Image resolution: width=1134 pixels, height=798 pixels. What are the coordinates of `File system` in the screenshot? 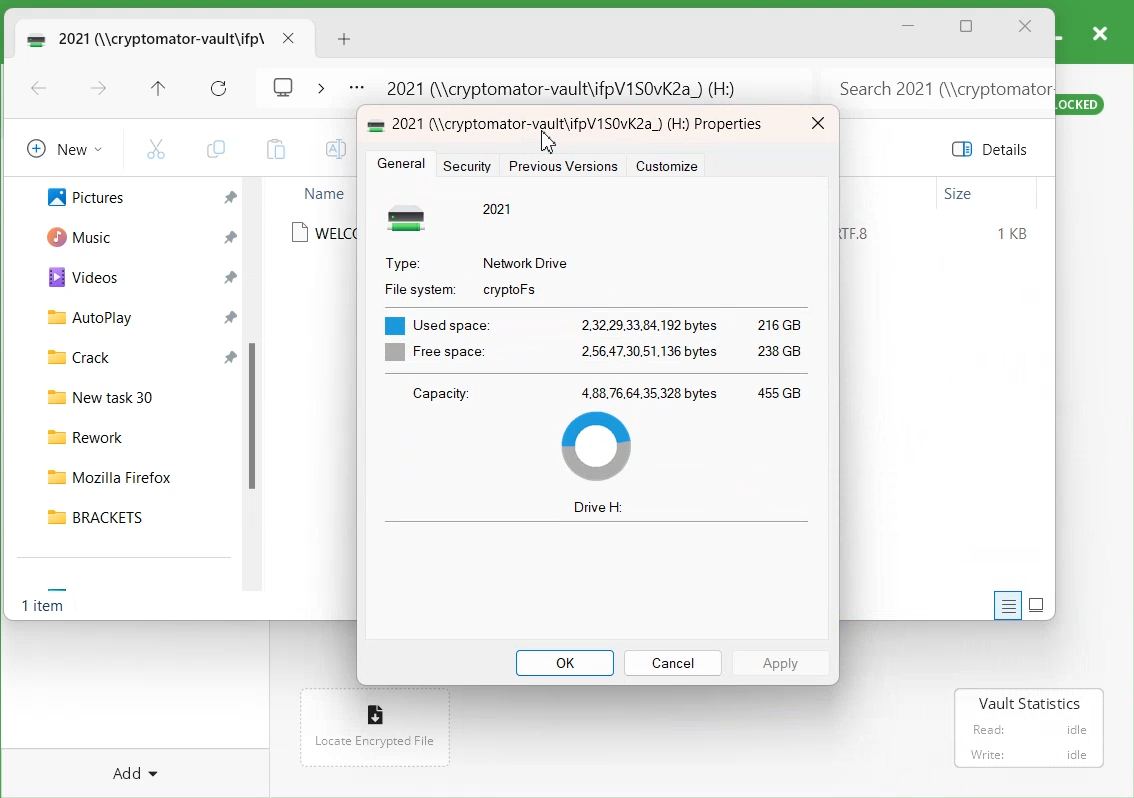 It's located at (417, 287).